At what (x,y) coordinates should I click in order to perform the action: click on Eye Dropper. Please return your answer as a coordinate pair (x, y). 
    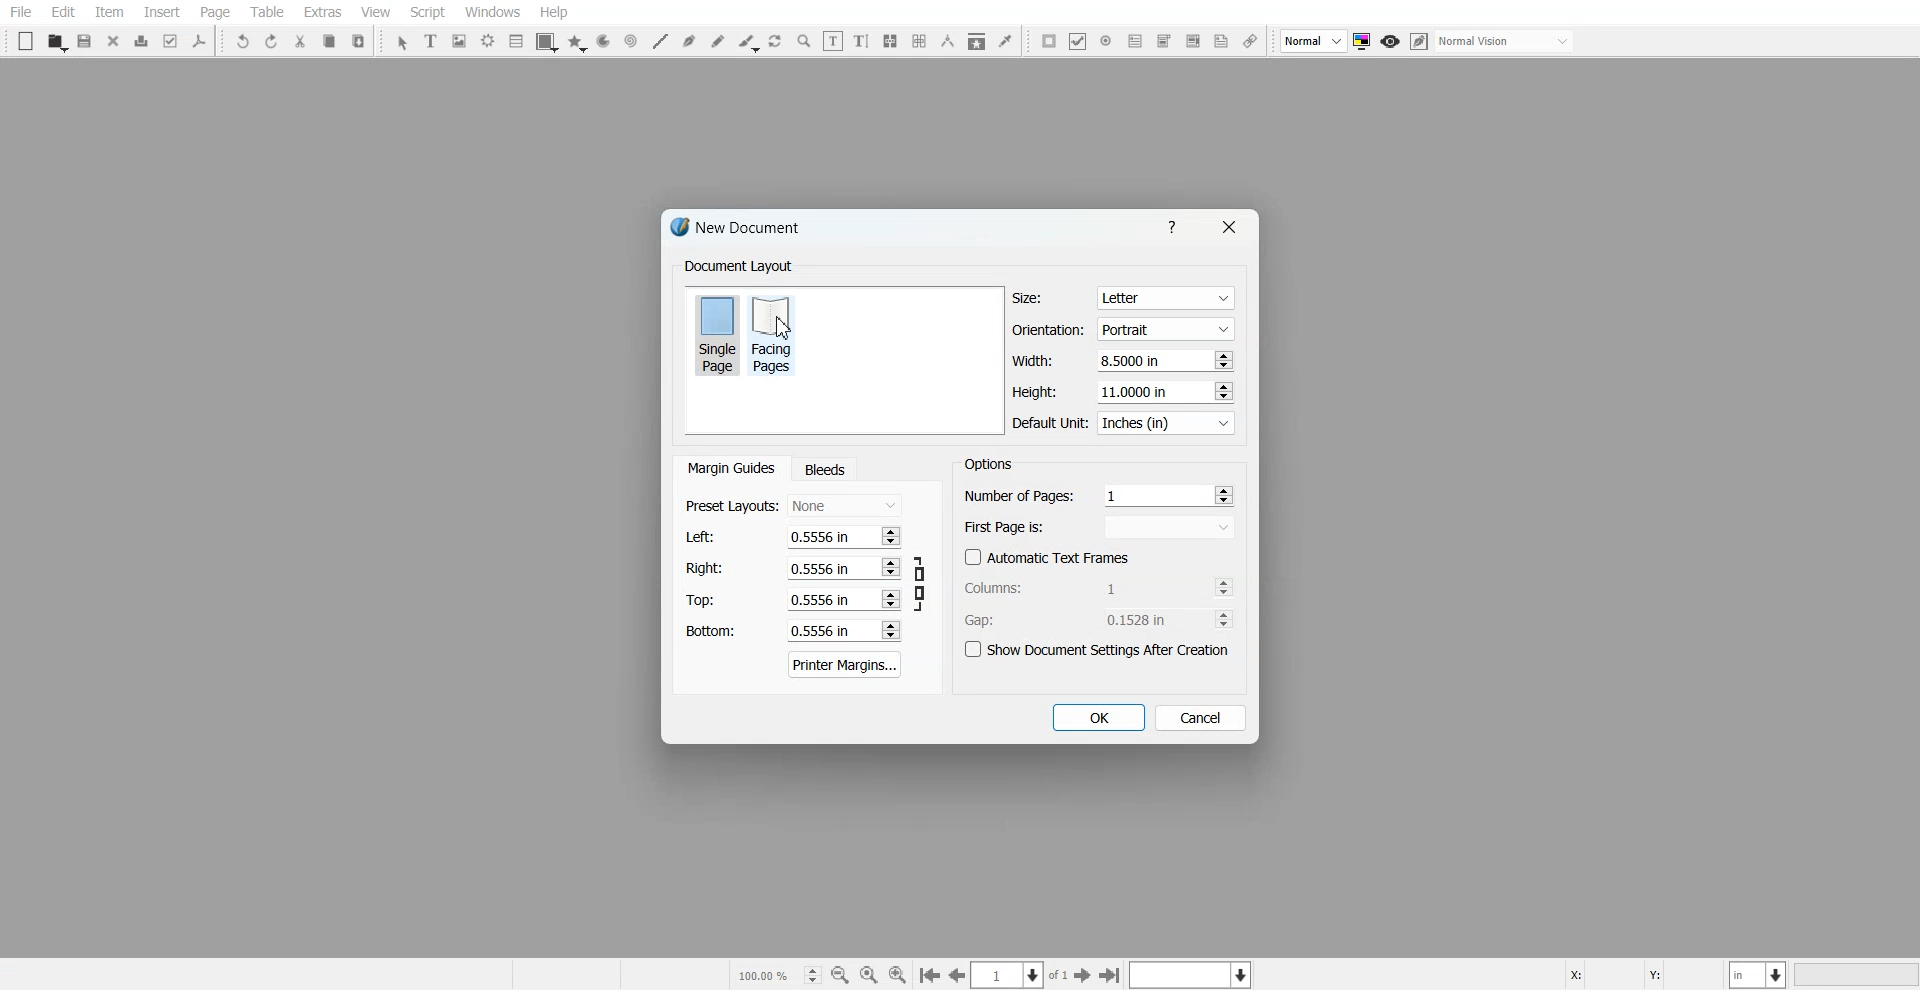
    Looking at the image, I should click on (1005, 40).